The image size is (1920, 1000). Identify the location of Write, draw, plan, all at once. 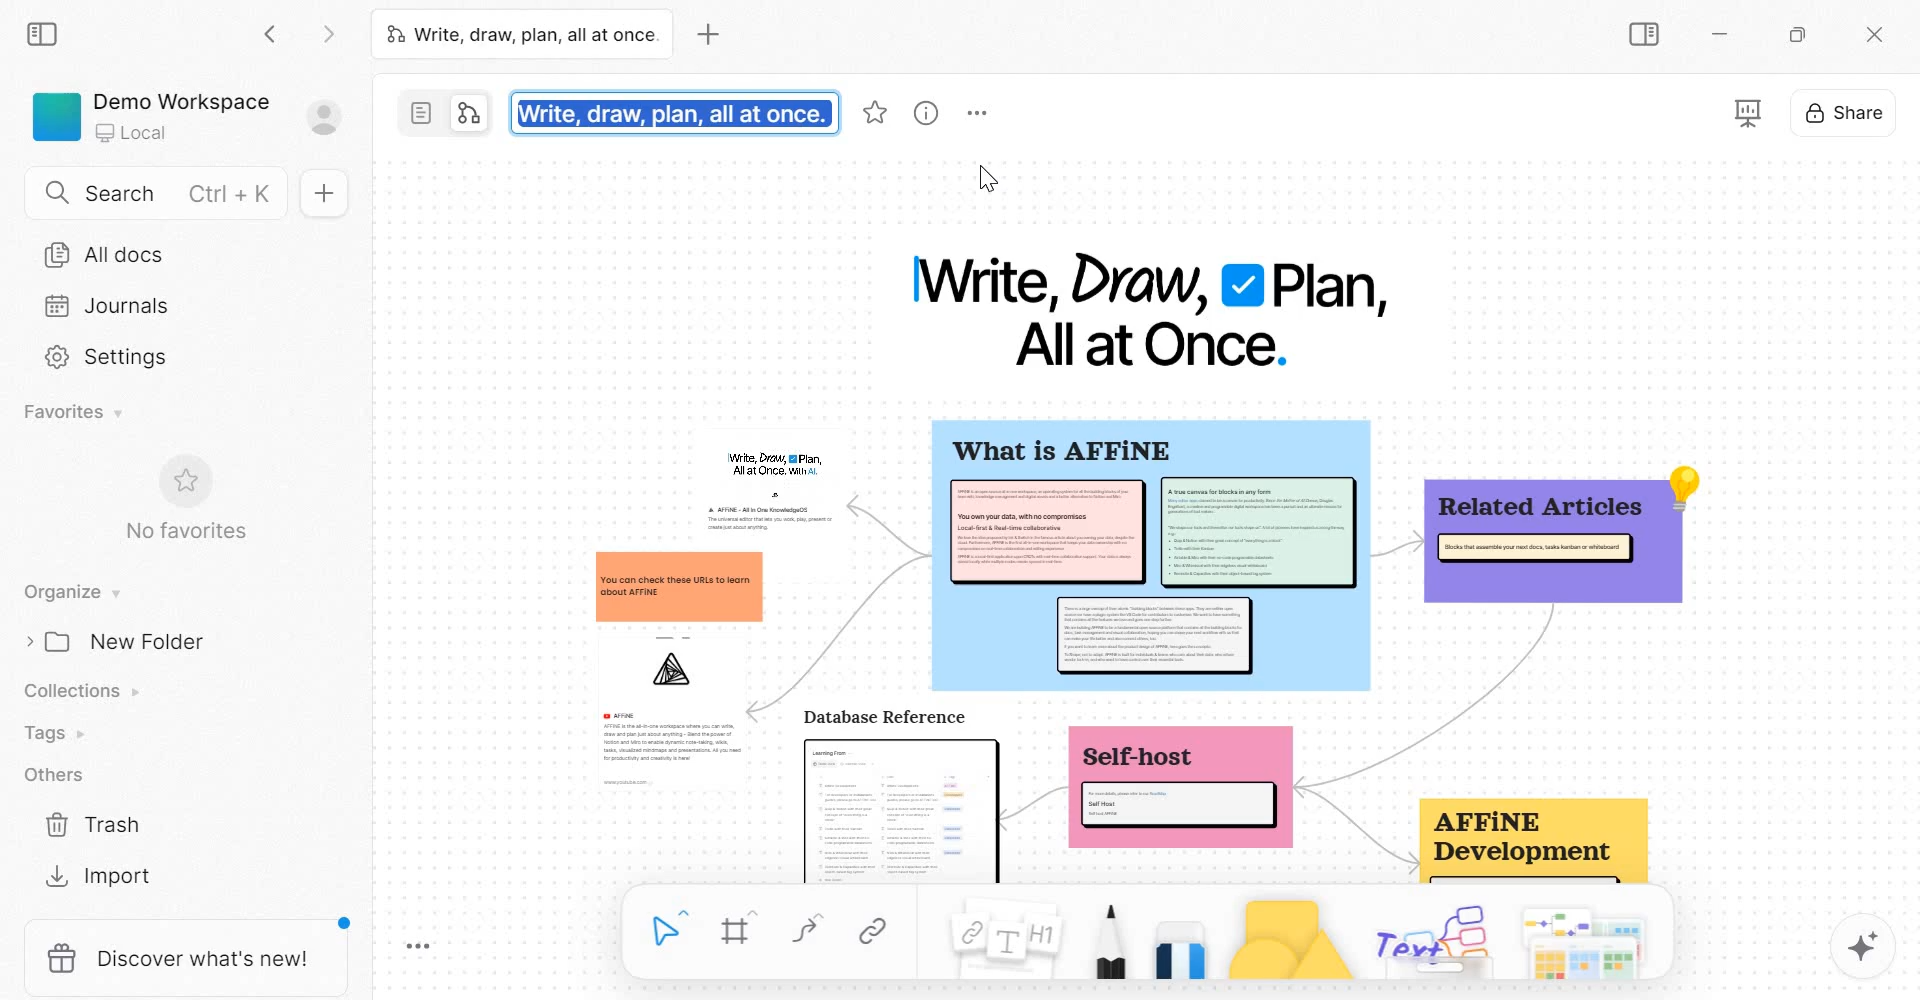
(521, 35).